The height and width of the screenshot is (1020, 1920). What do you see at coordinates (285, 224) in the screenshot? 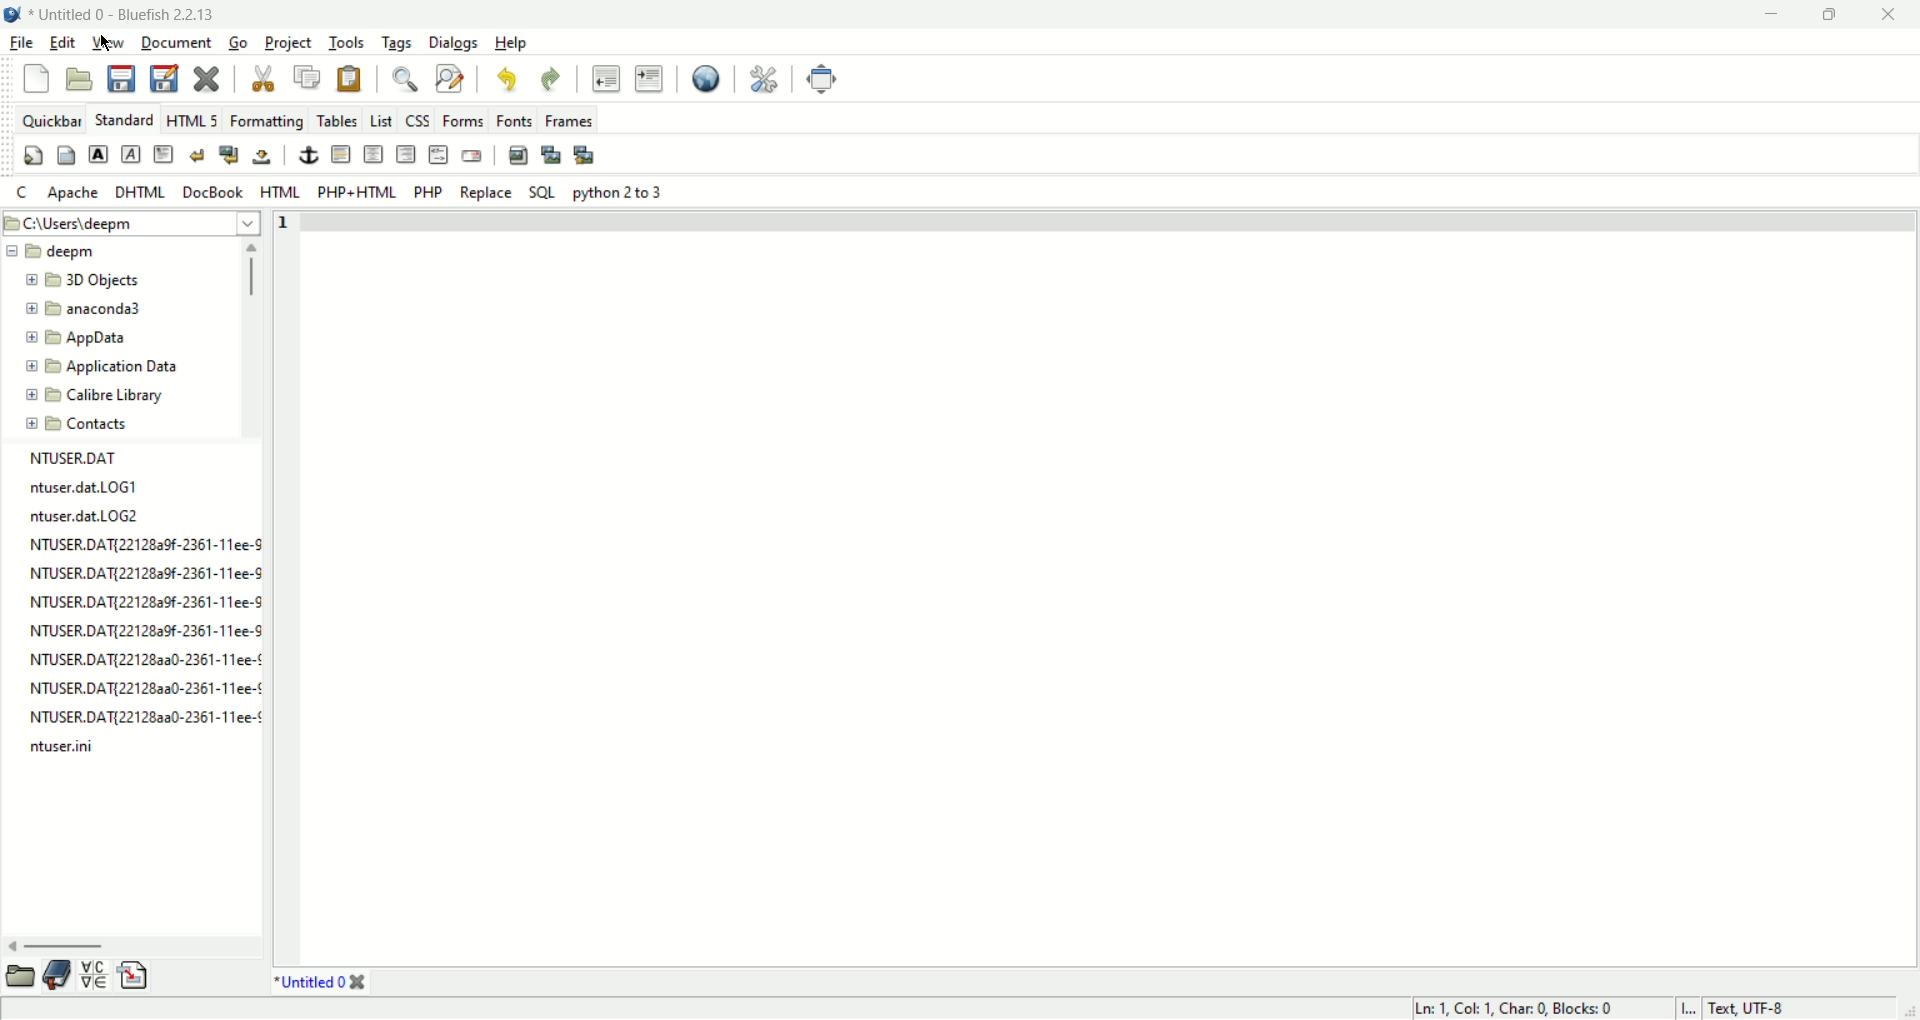
I see `line number` at bounding box center [285, 224].